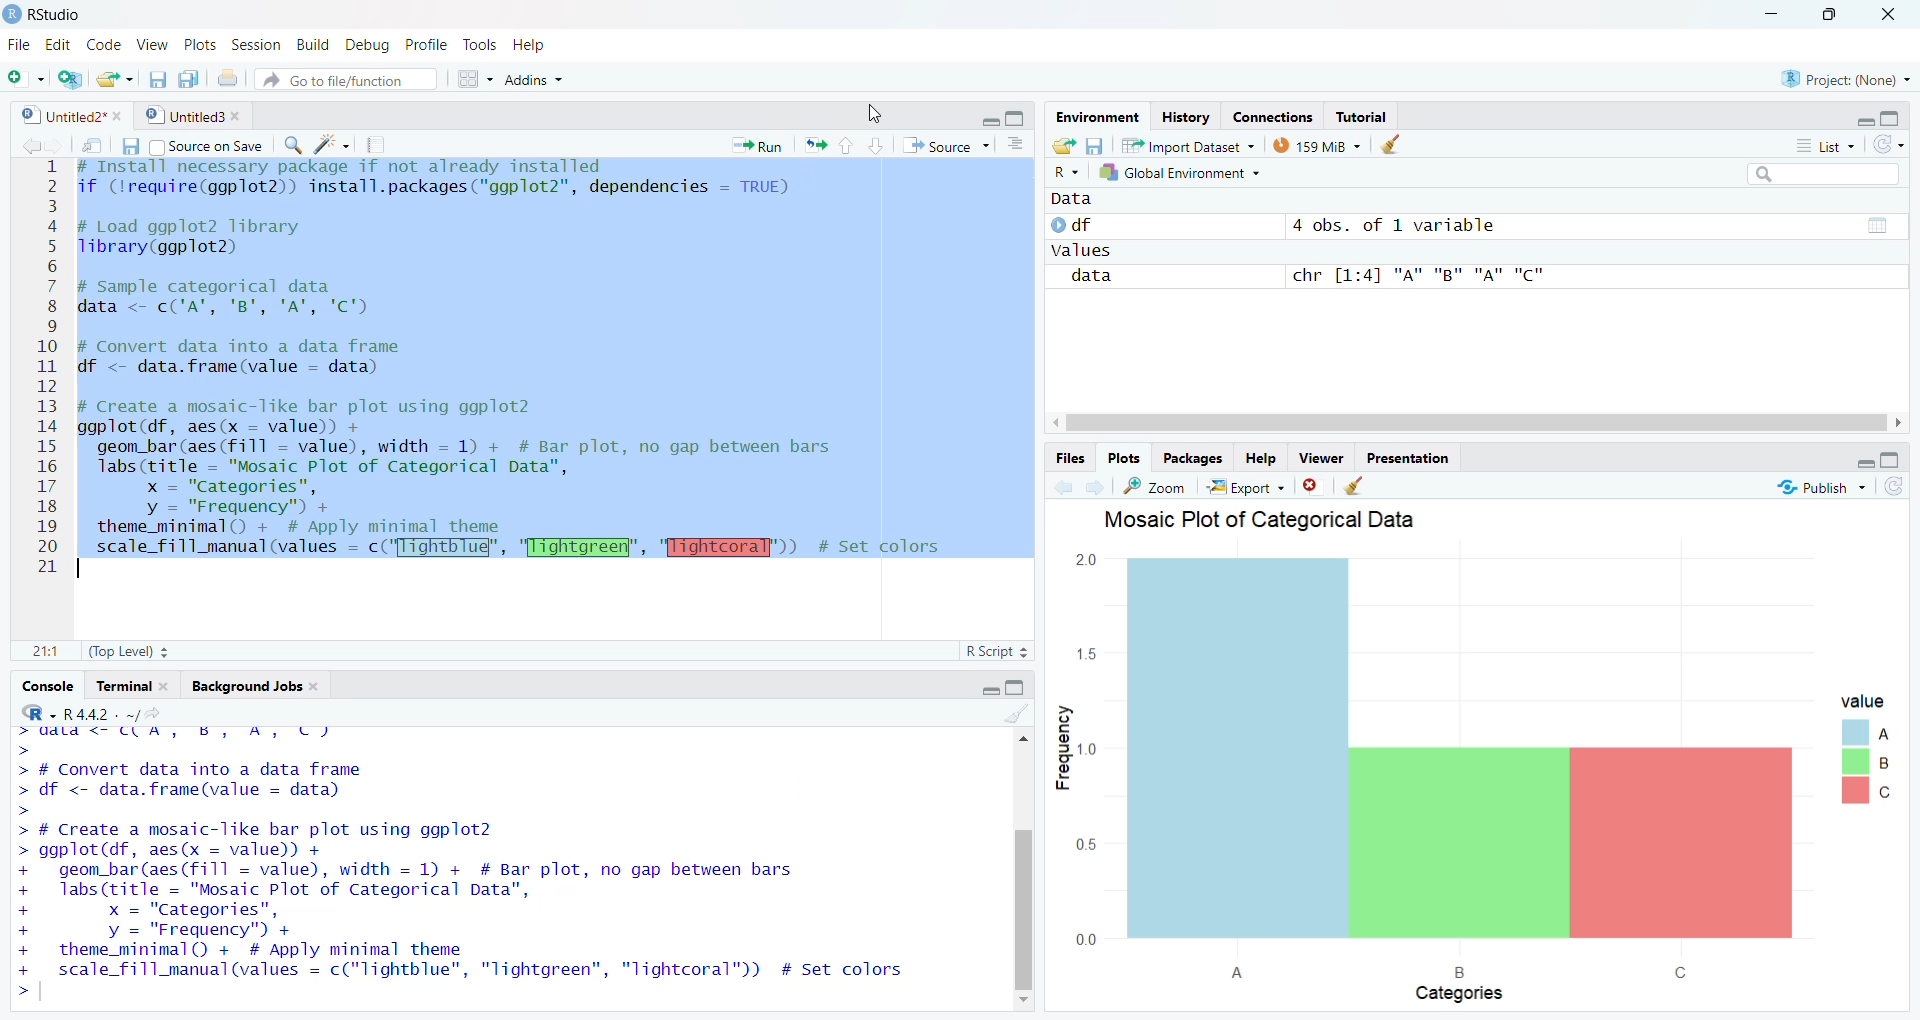 This screenshot has width=1920, height=1020. Describe the element at coordinates (1016, 117) in the screenshot. I see `Maximize` at that location.